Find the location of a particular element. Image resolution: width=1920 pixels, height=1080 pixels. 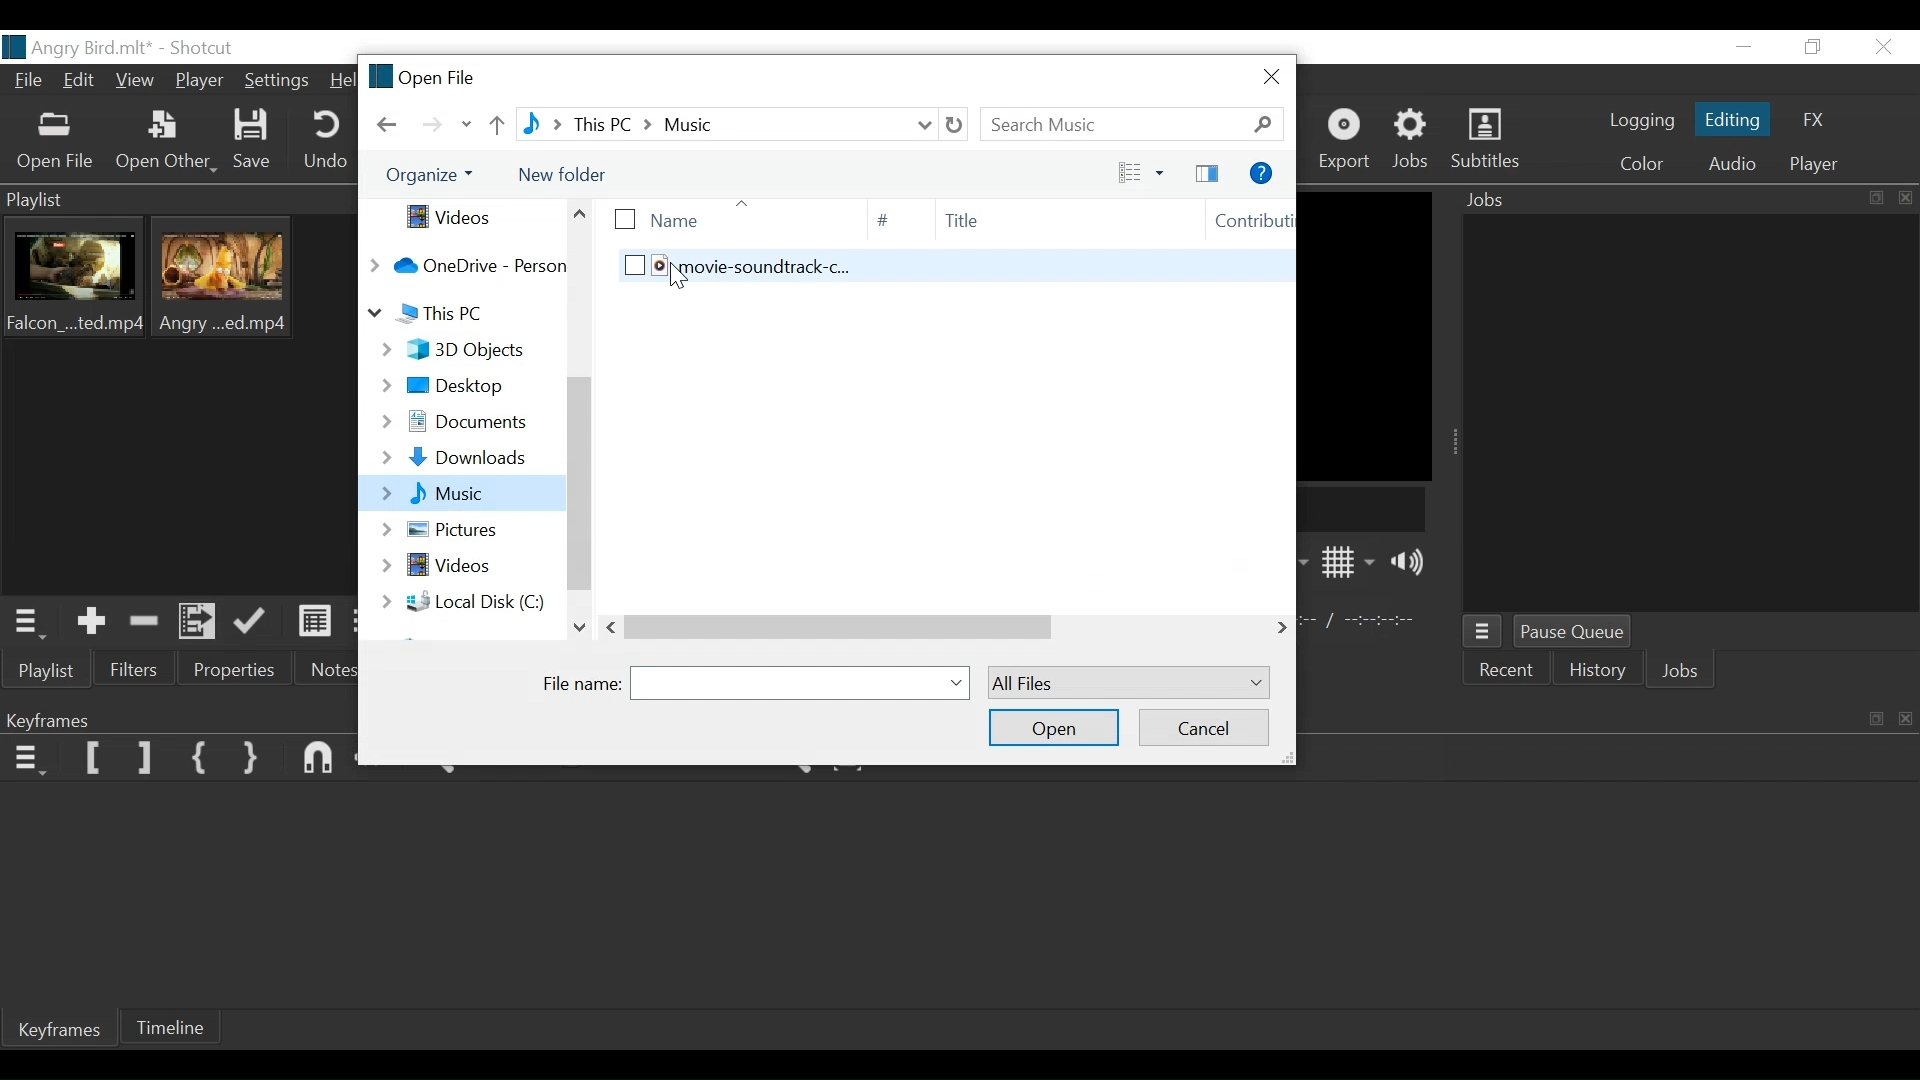

Vertical Scroll bar  is located at coordinates (578, 482).